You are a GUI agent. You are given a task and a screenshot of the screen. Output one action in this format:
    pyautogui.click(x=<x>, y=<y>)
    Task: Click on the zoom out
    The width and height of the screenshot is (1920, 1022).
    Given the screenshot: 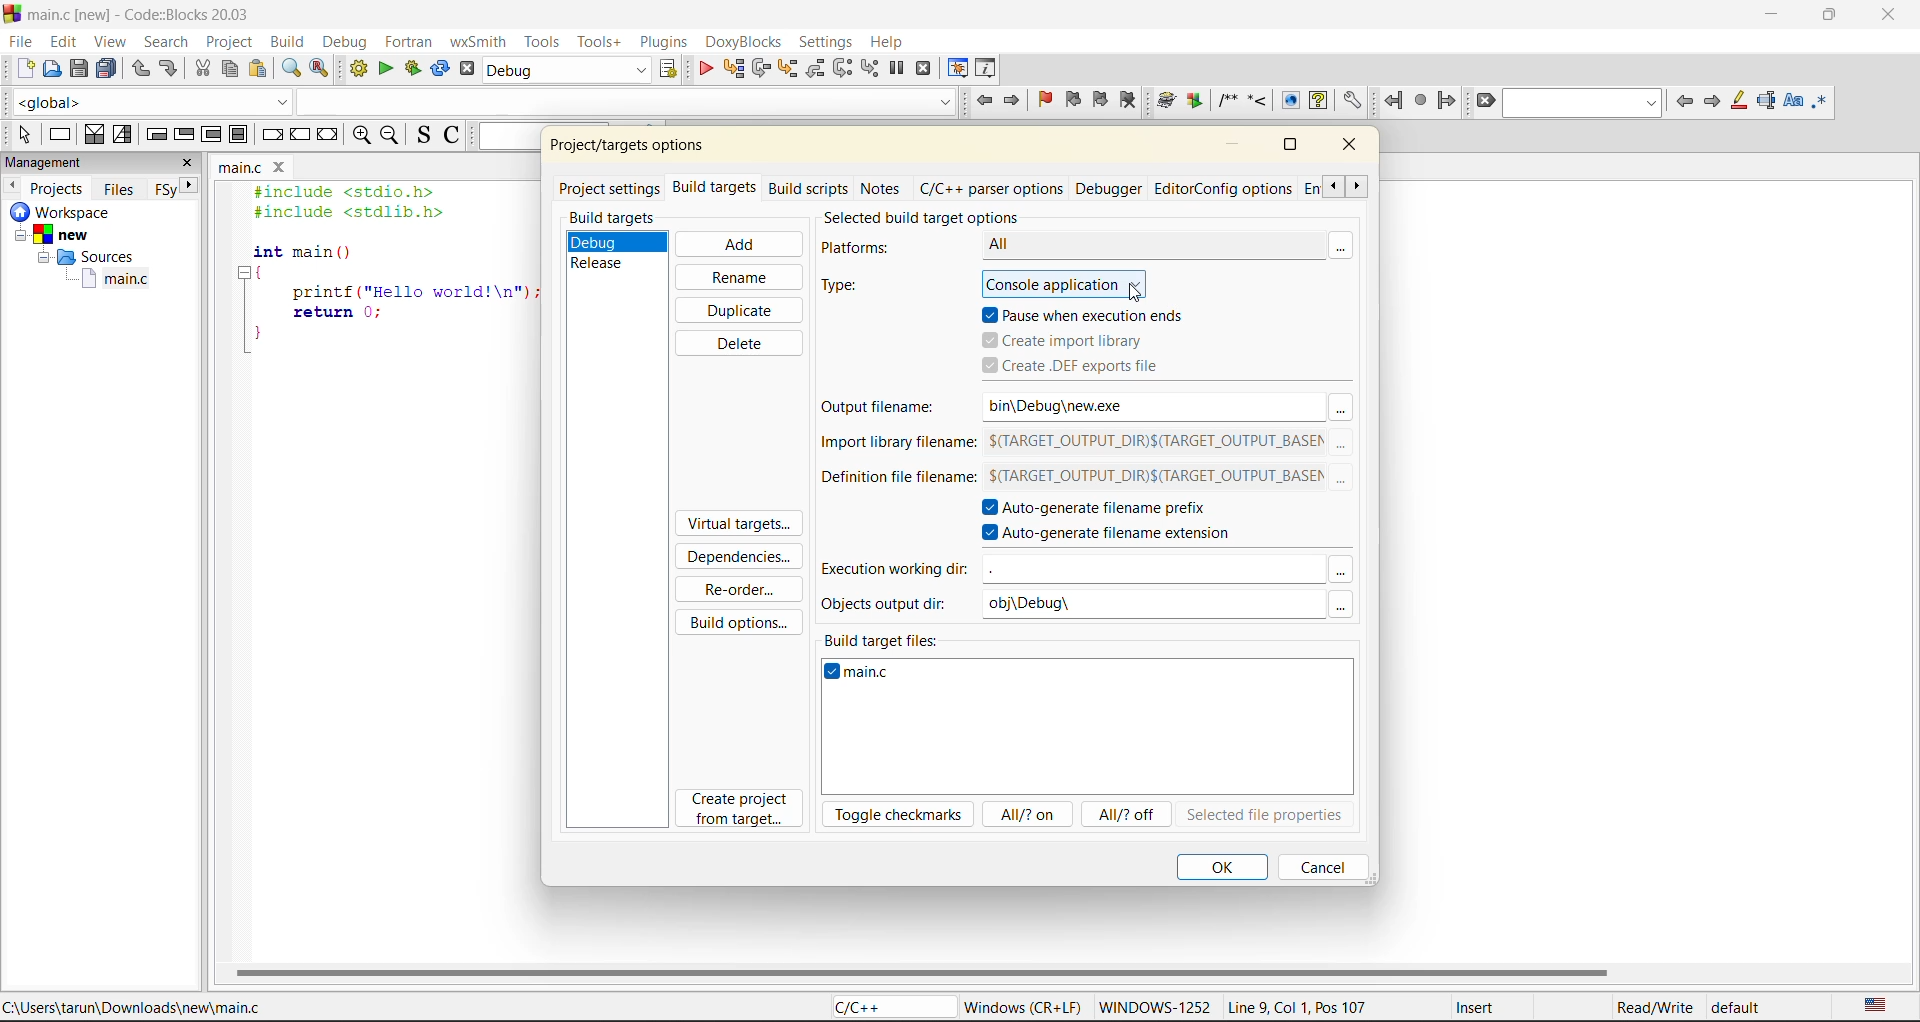 What is the action you would take?
    pyautogui.click(x=395, y=136)
    